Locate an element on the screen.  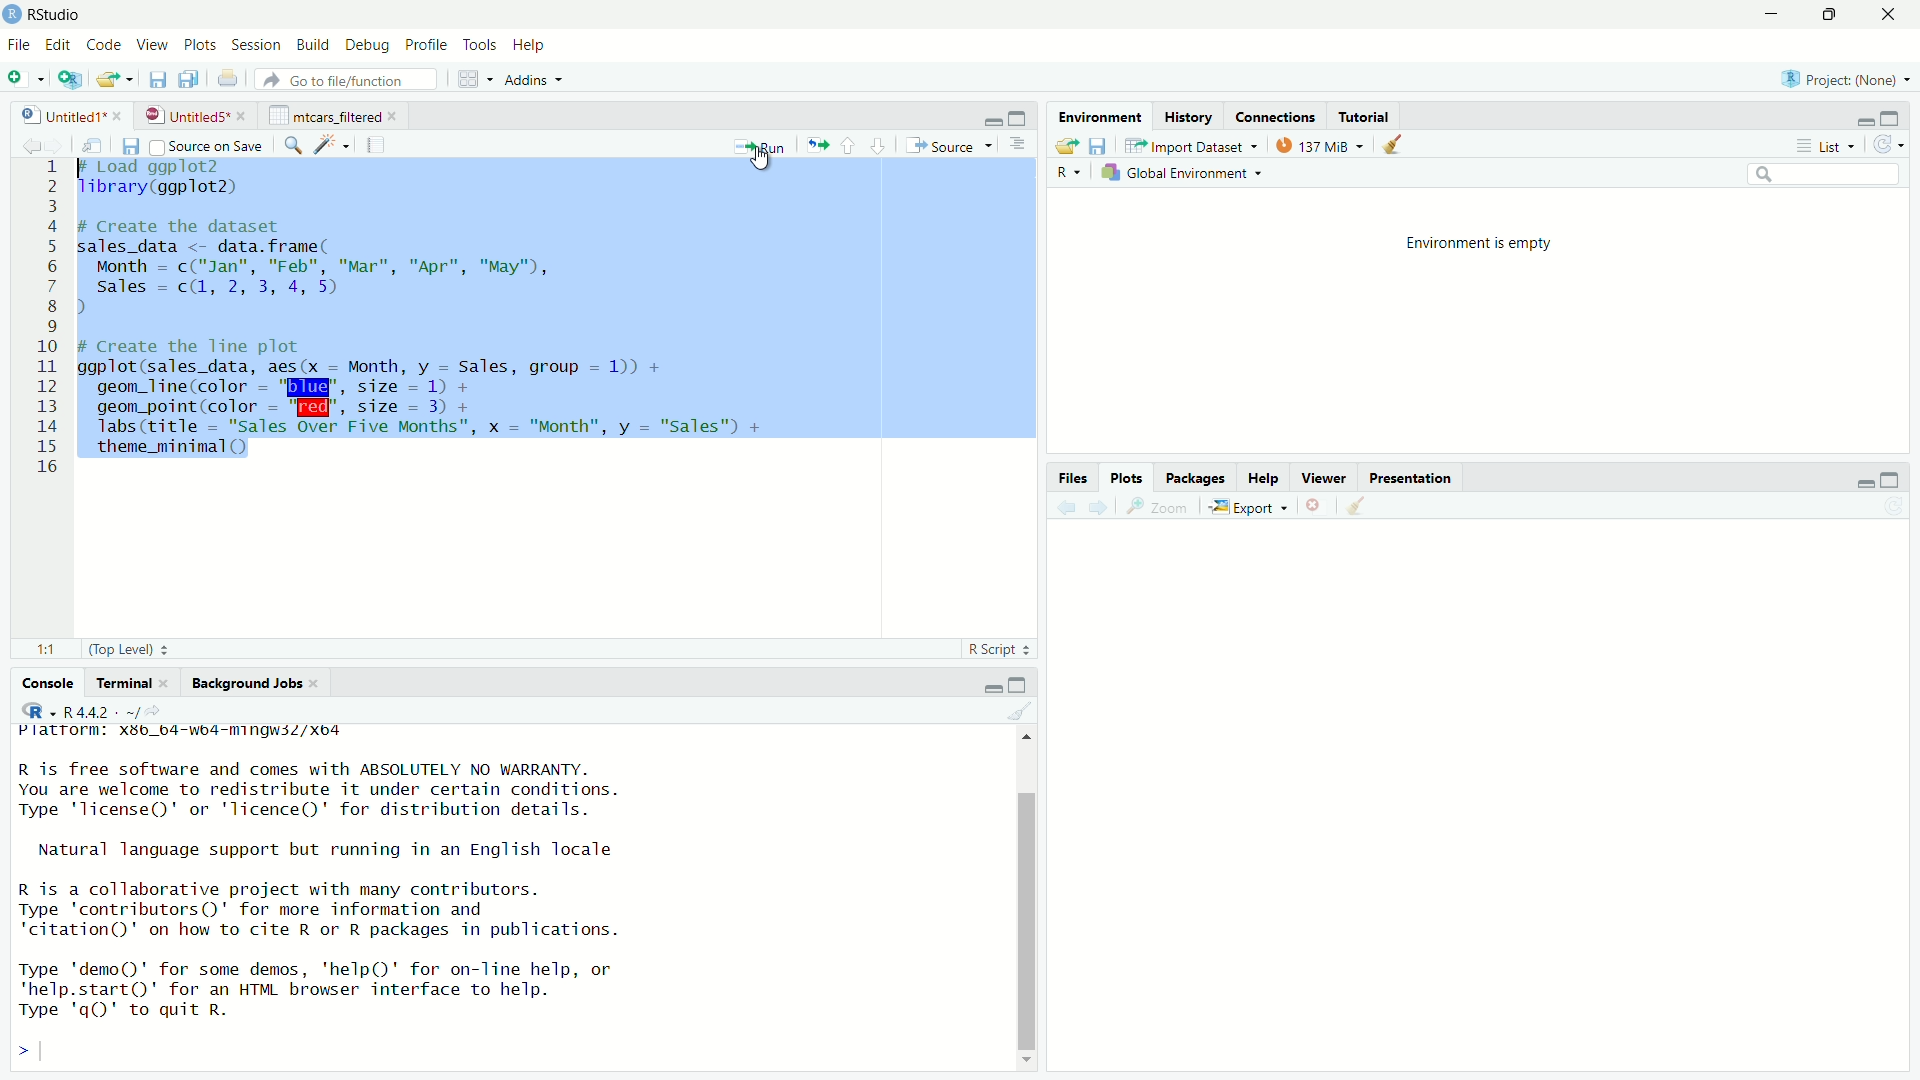
list is located at coordinates (1832, 144).